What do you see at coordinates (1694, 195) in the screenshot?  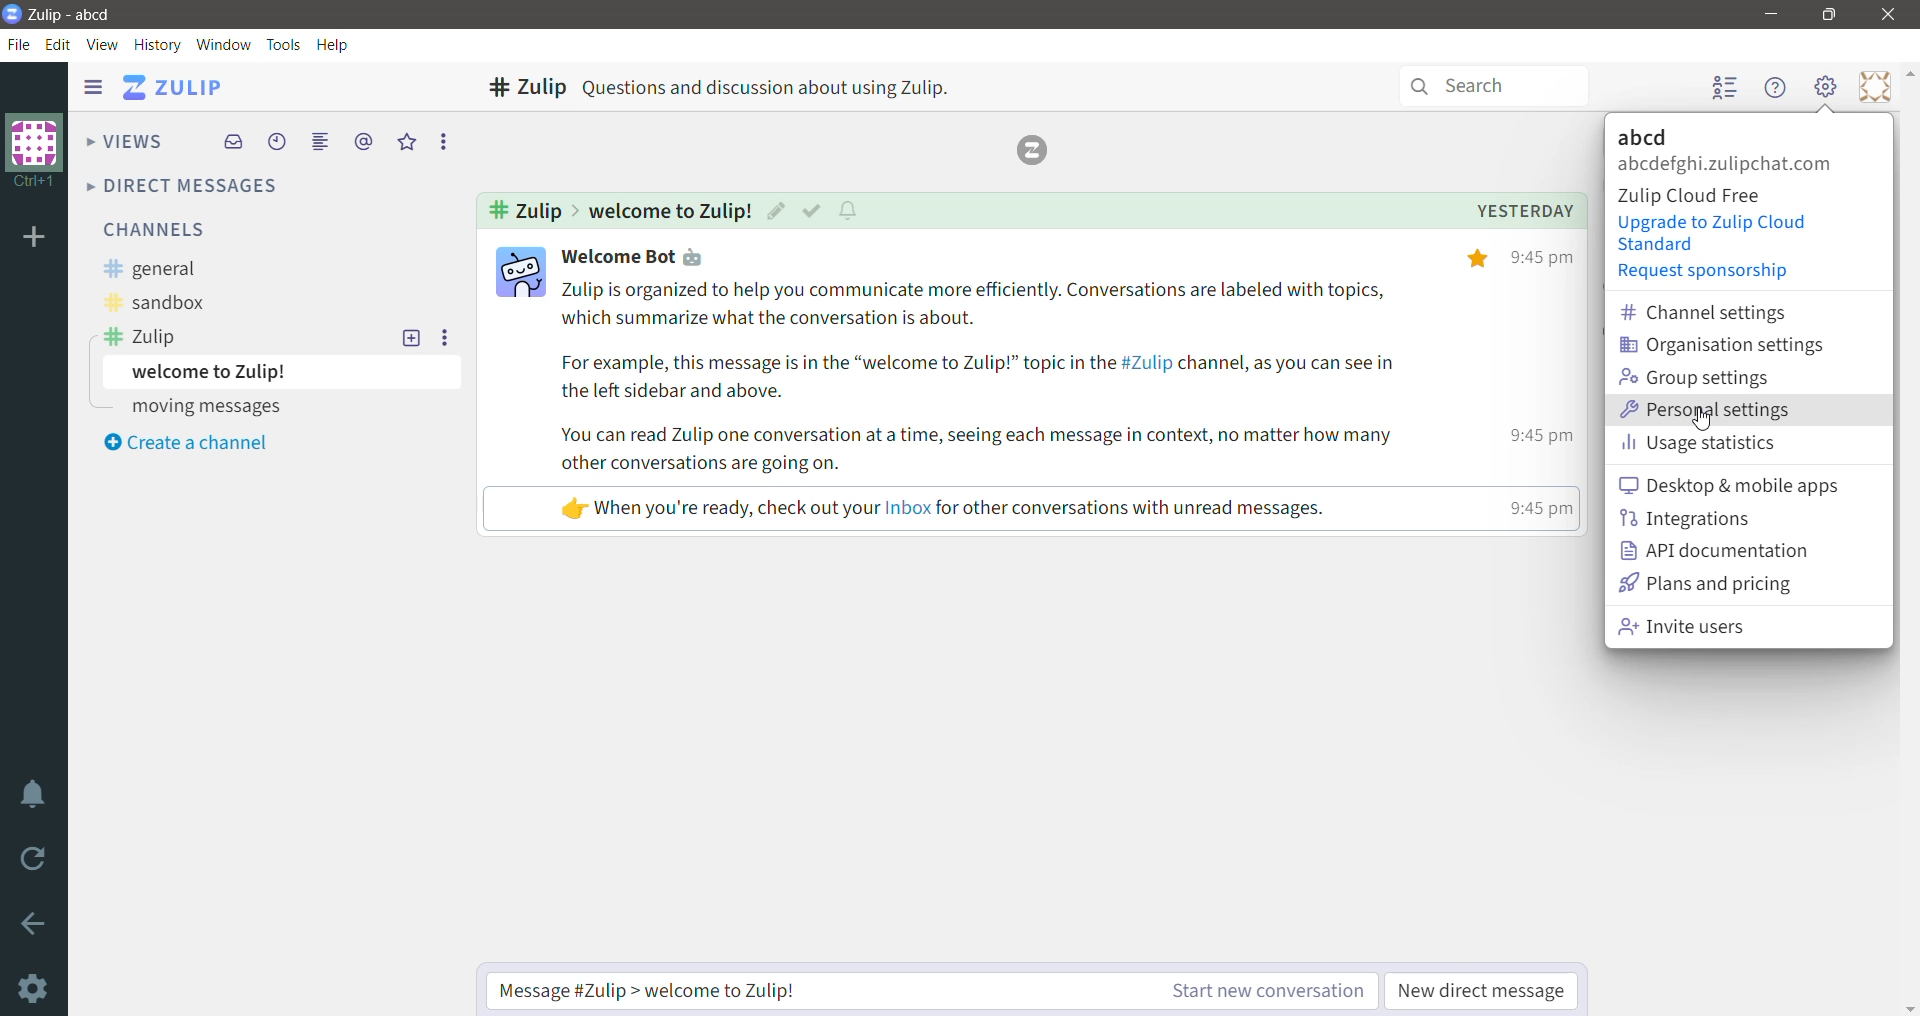 I see `Zulip Cloud Free` at bounding box center [1694, 195].